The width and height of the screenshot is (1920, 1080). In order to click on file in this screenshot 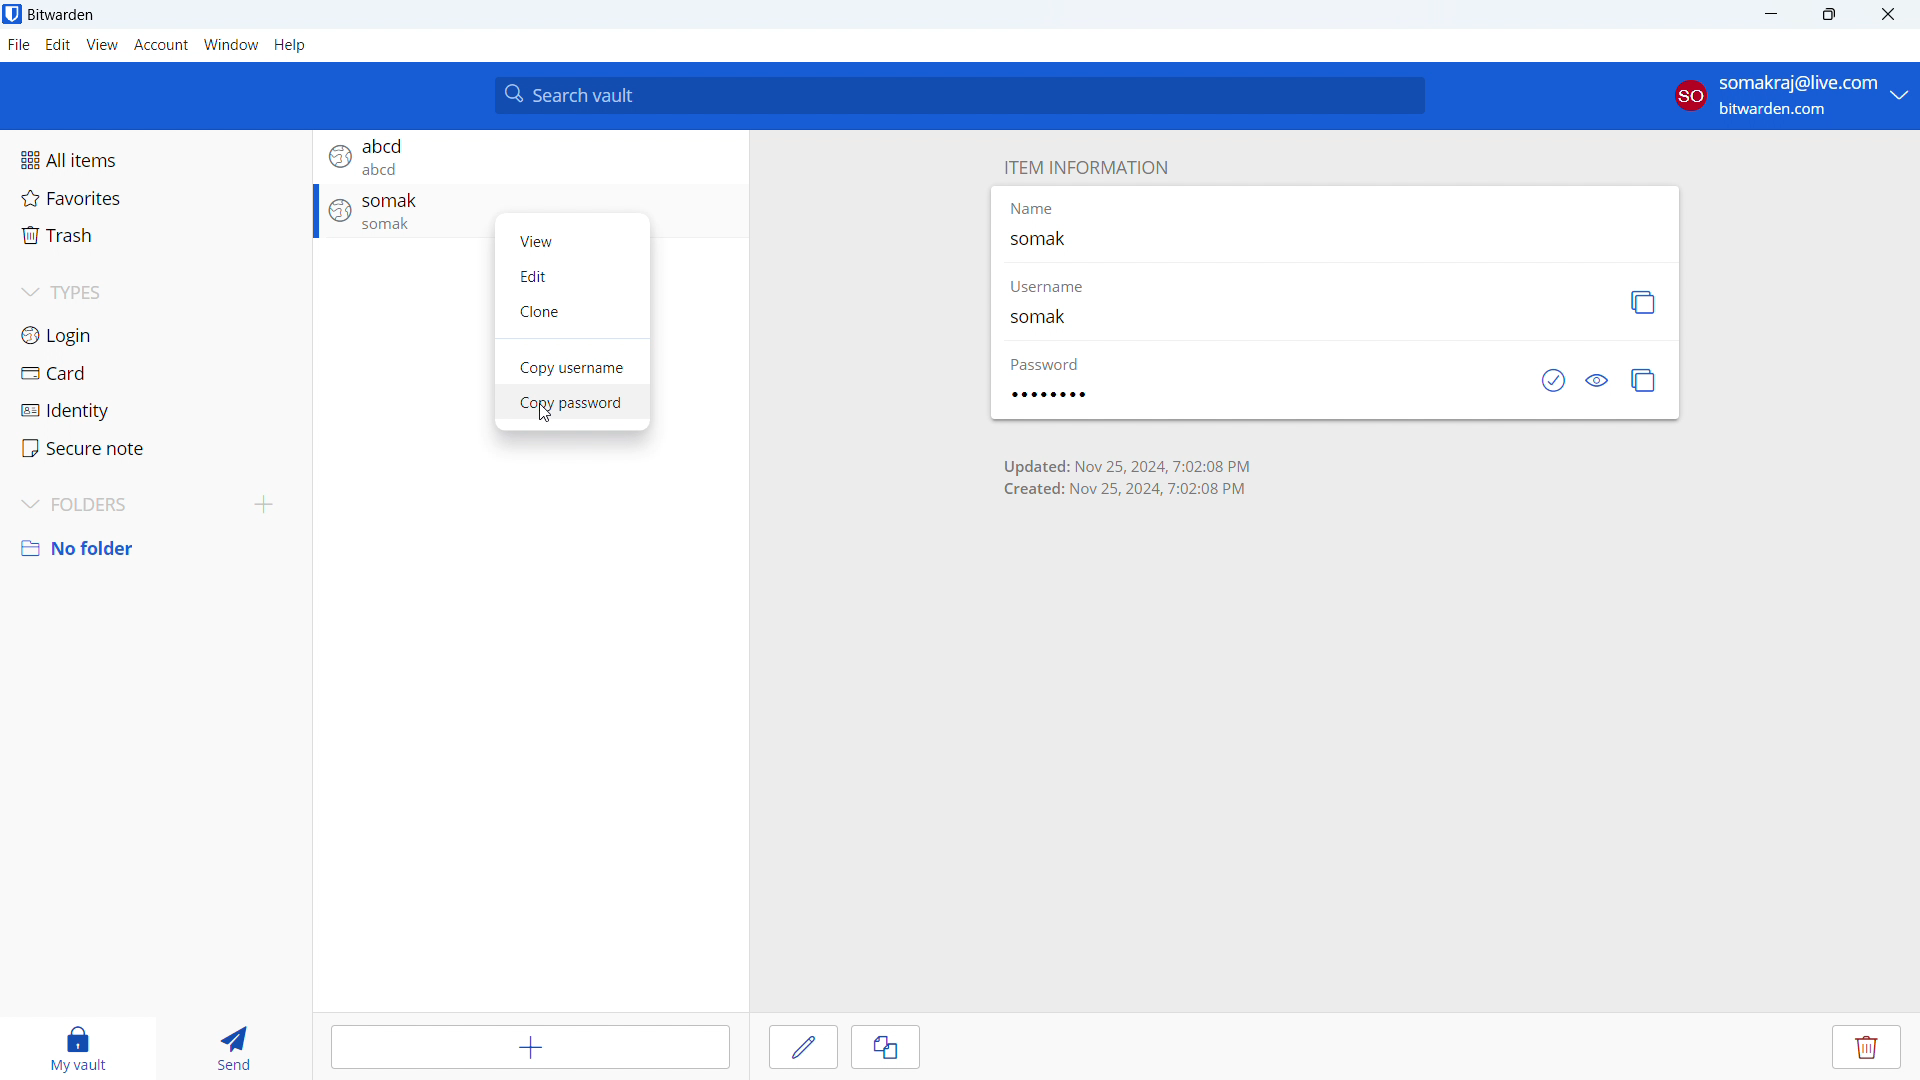, I will do `click(19, 45)`.